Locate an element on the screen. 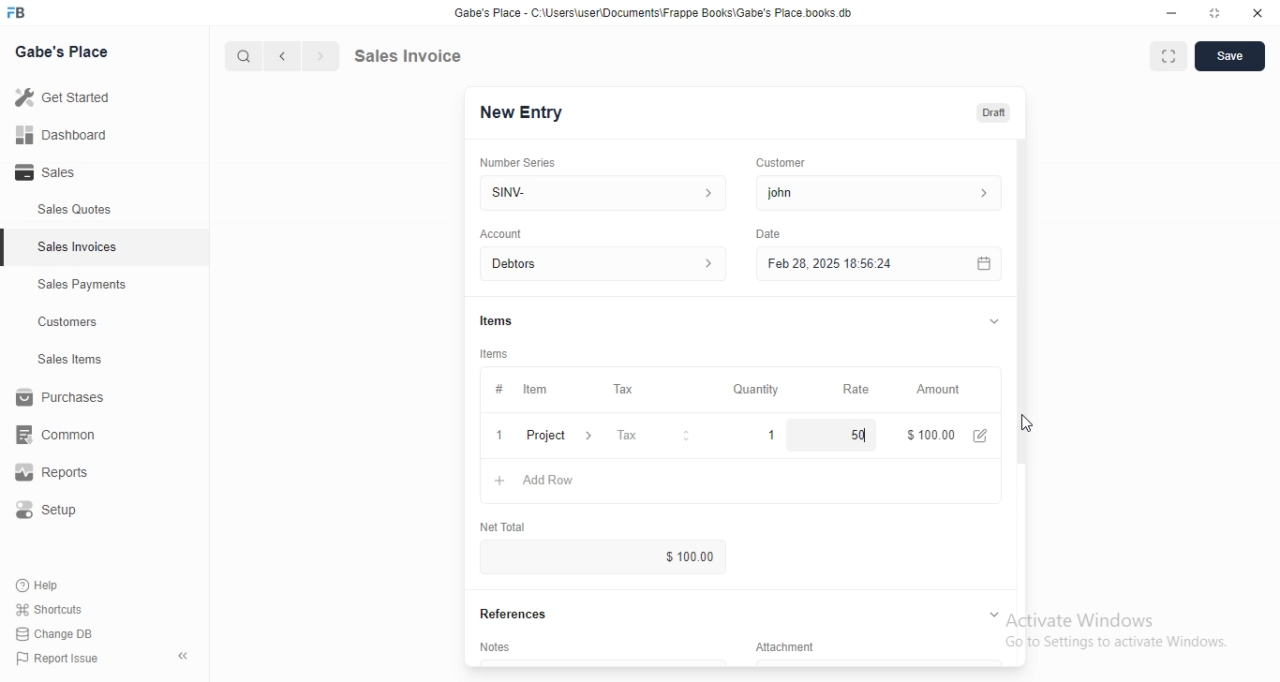 The height and width of the screenshot is (682, 1280). common is located at coordinates (62, 434).